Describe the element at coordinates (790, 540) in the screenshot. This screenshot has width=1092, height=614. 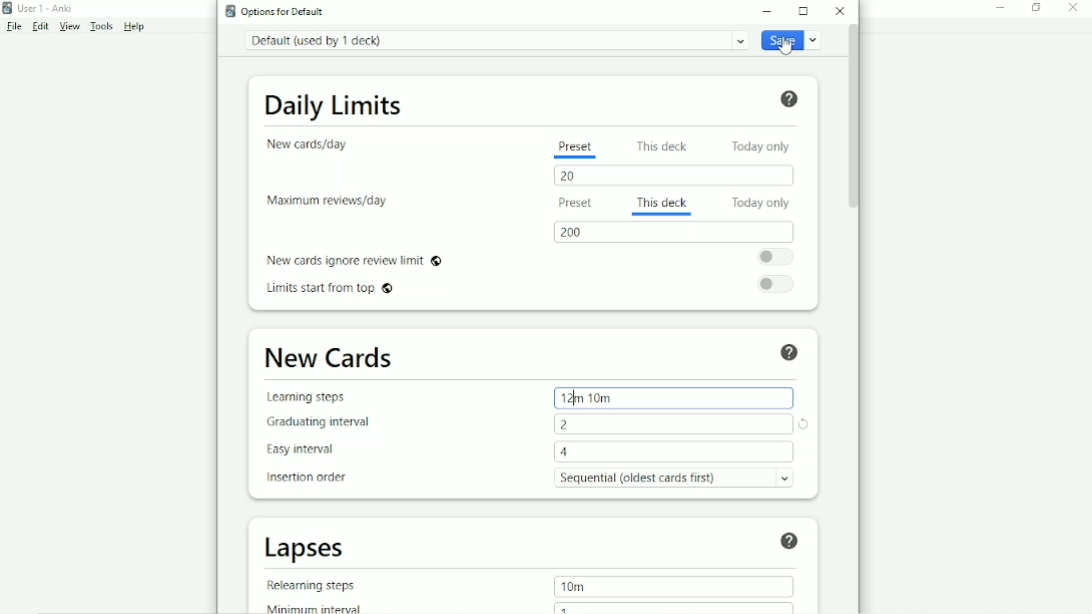
I see `Help` at that location.